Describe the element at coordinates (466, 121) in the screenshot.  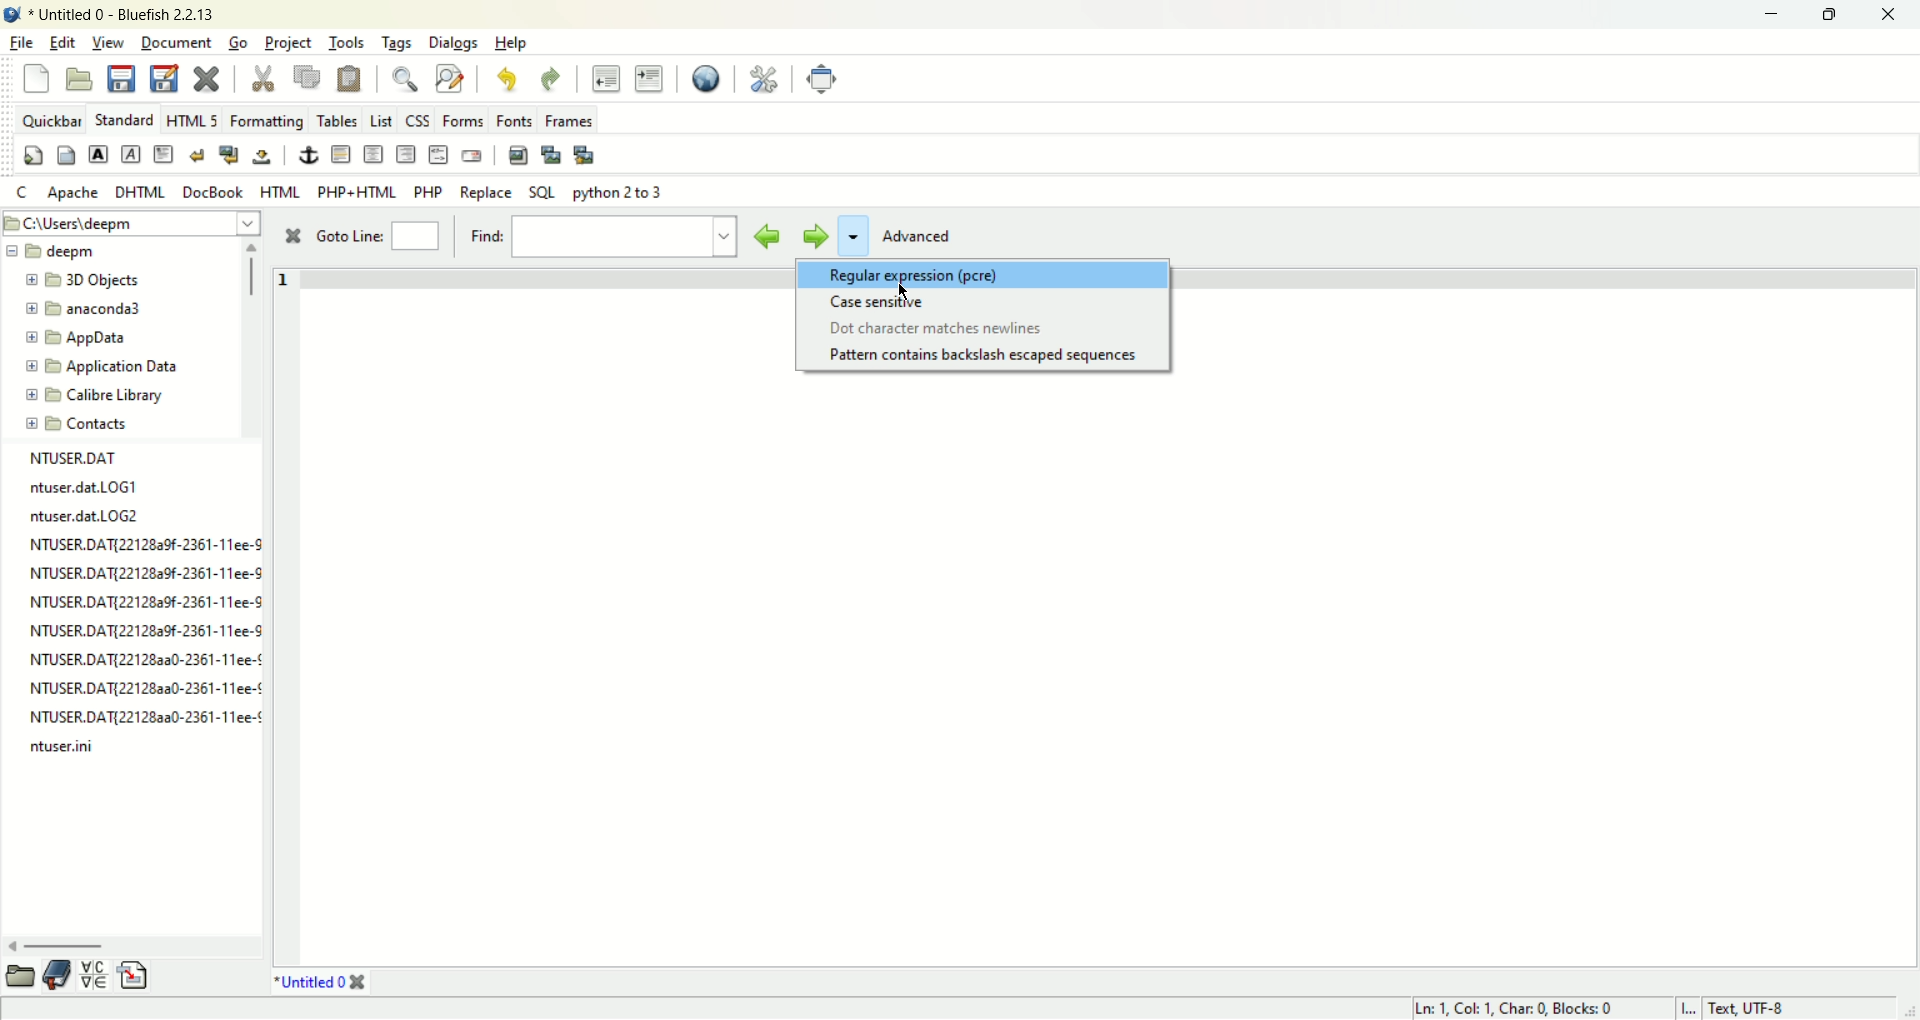
I see `forms` at that location.